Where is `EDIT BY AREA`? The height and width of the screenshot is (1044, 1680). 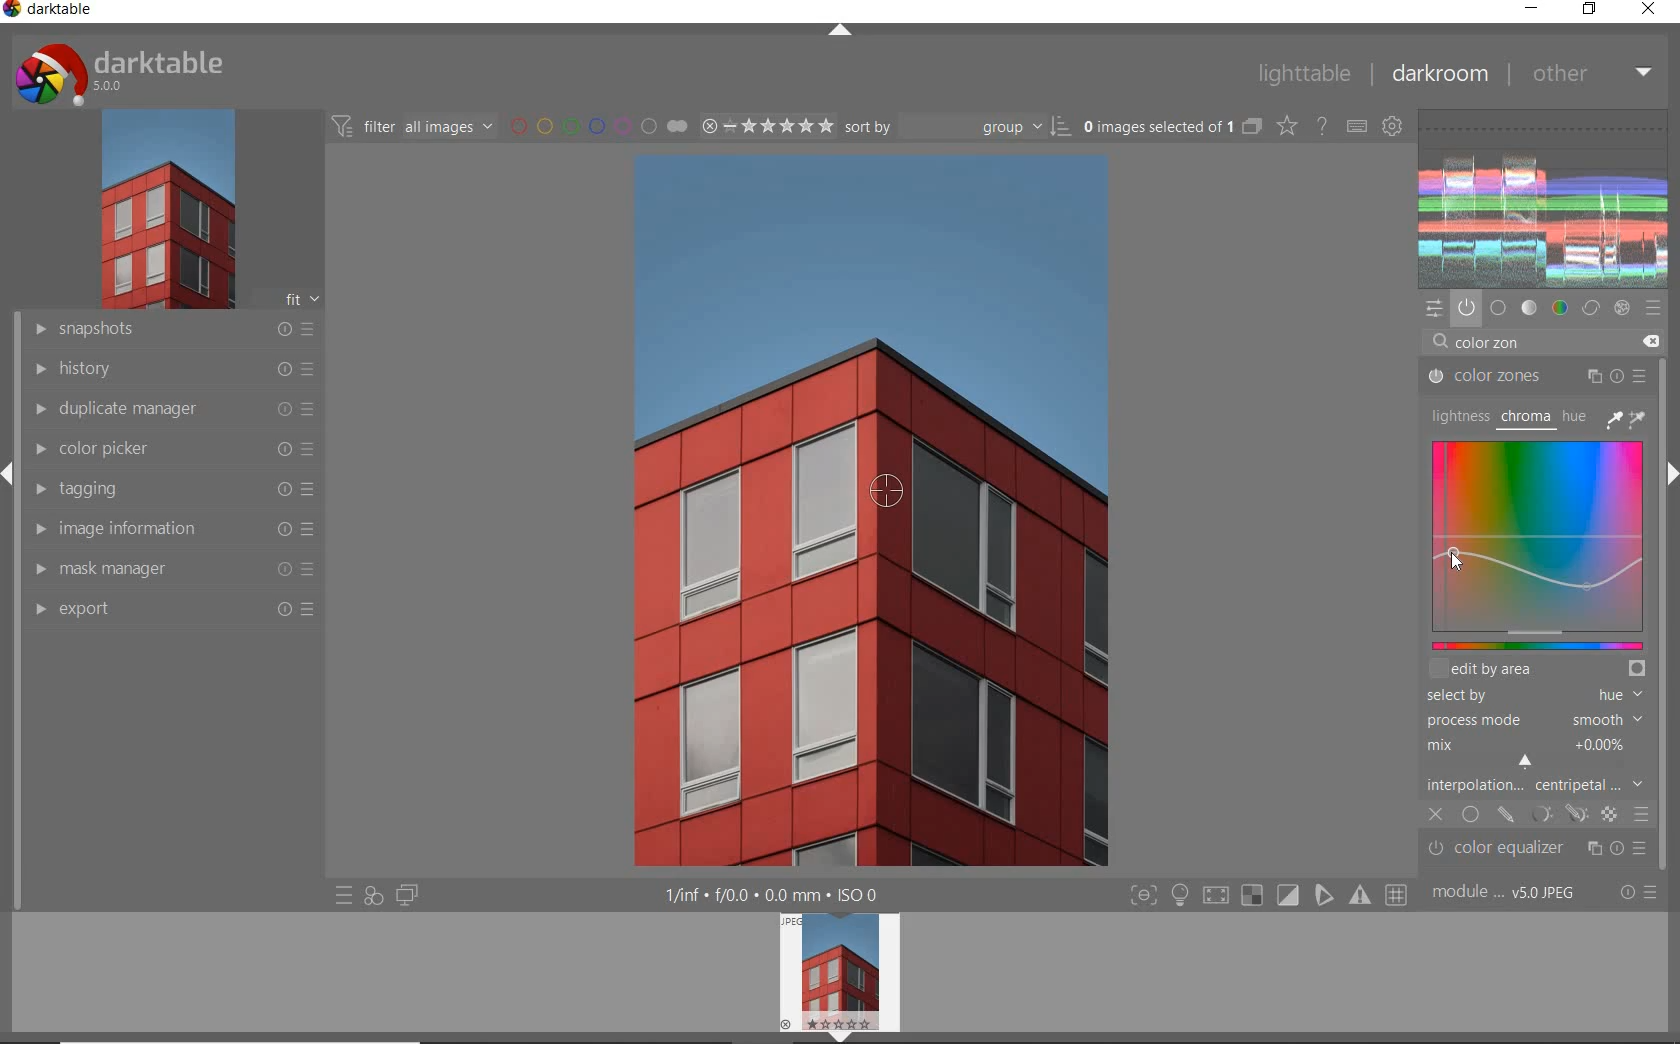 EDIT BY AREA is located at coordinates (1537, 670).